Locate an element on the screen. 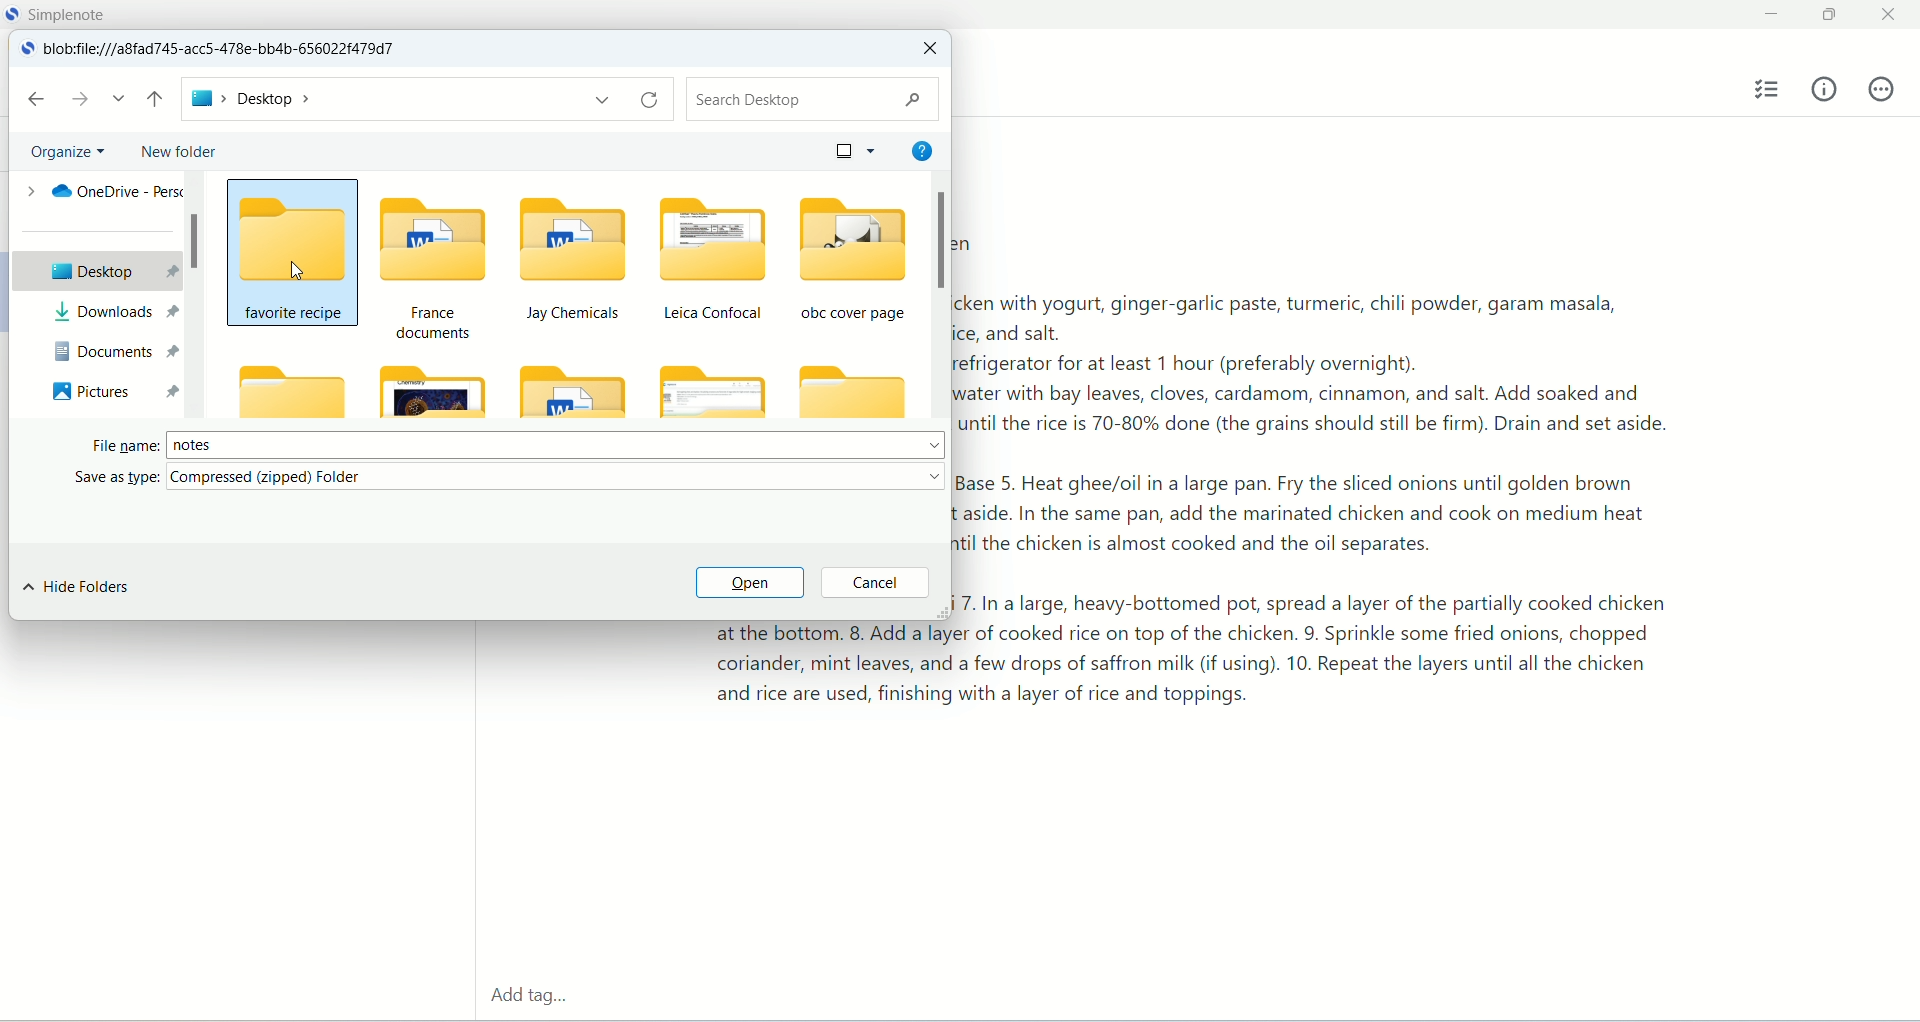 The width and height of the screenshot is (1920, 1022). folder is located at coordinates (289, 391).